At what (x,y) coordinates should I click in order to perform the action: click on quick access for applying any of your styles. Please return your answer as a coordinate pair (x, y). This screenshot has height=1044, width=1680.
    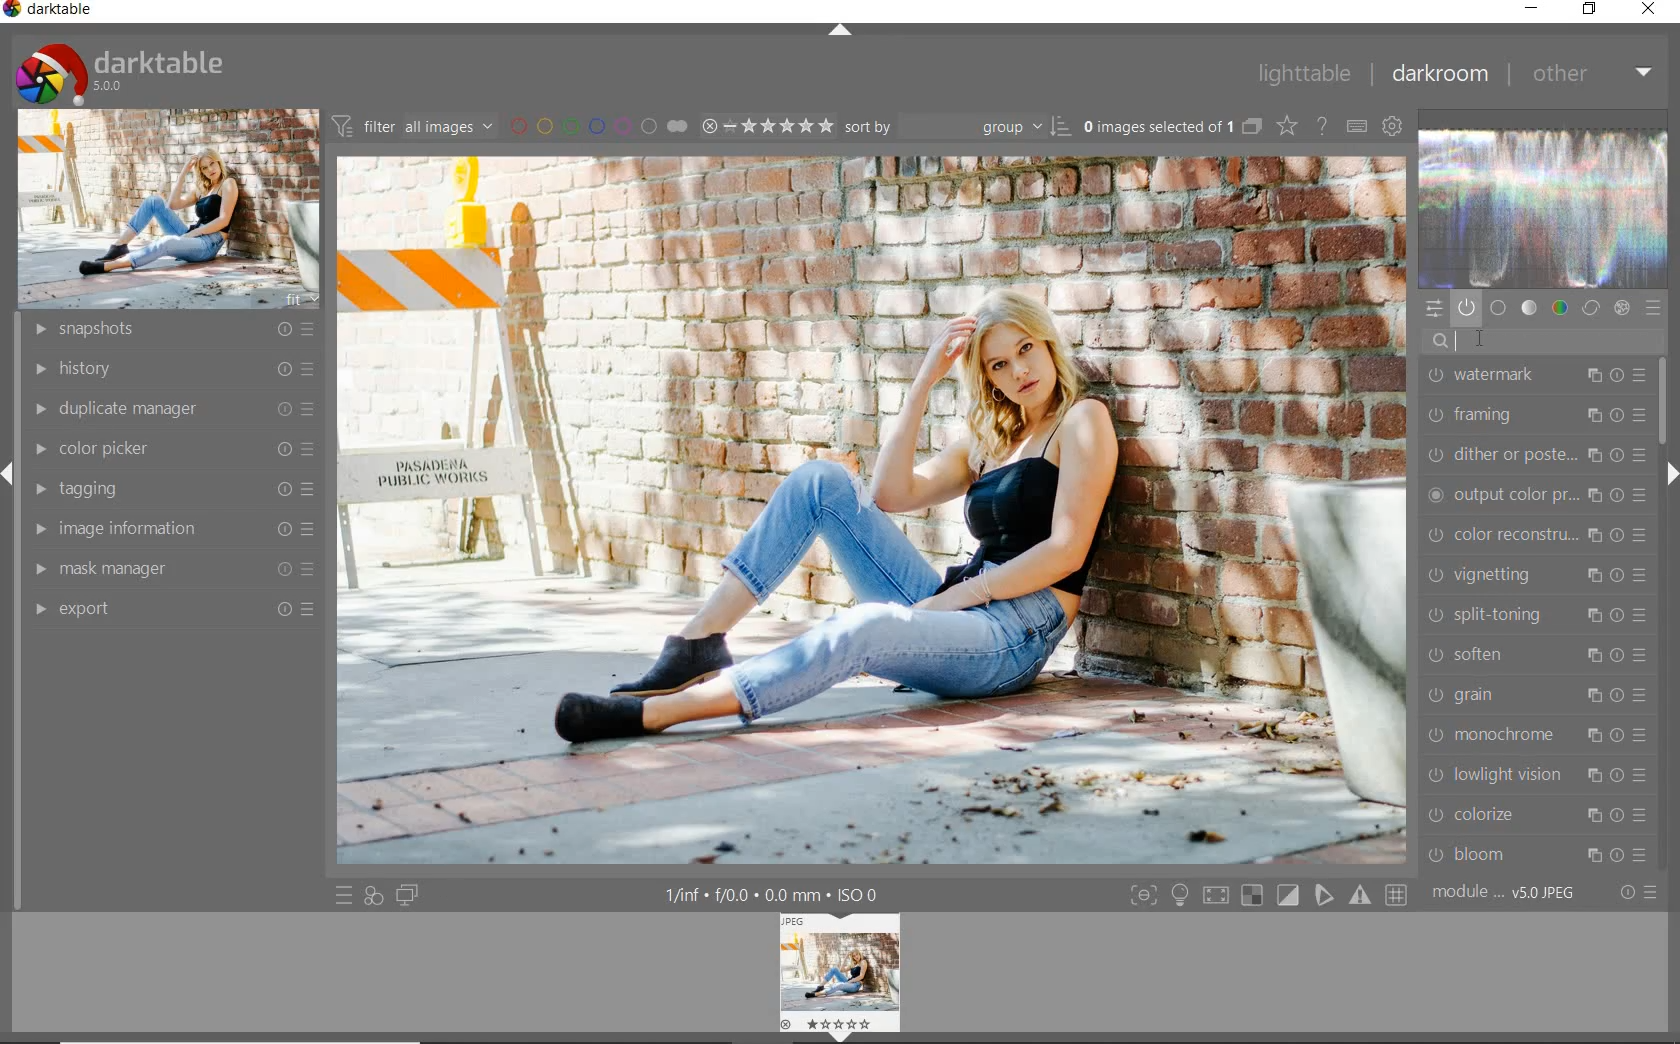
    Looking at the image, I should click on (374, 896).